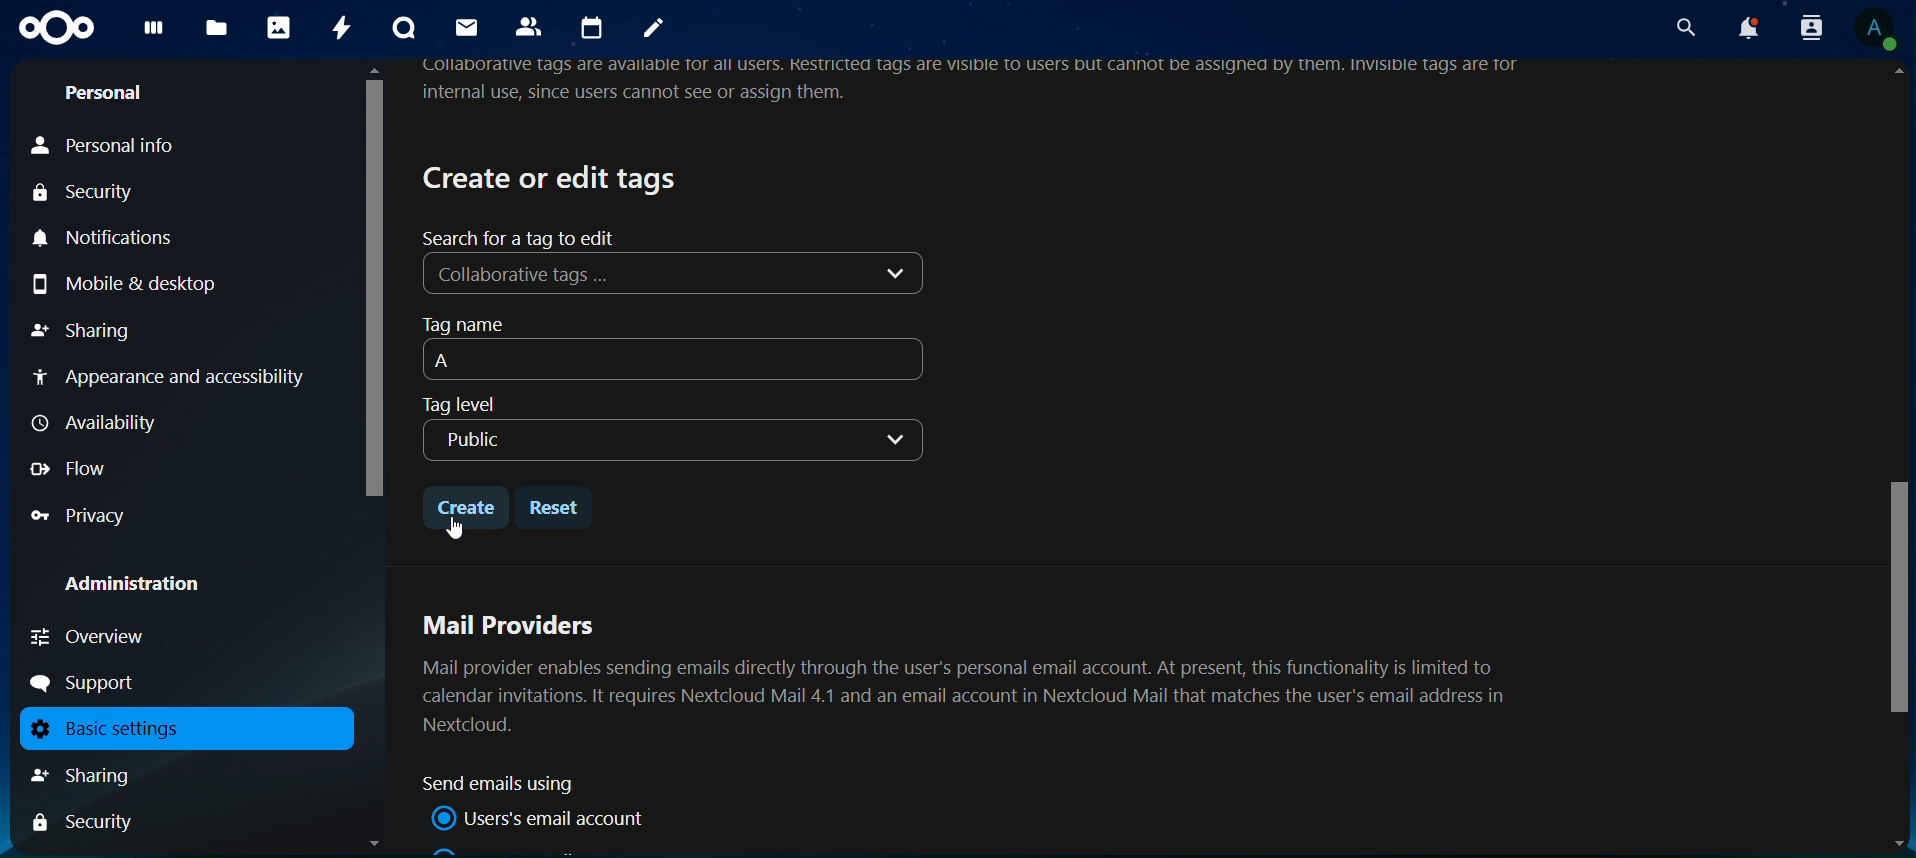 The width and height of the screenshot is (1916, 858). Describe the element at coordinates (95, 195) in the screenshot. I see `security` at that location.